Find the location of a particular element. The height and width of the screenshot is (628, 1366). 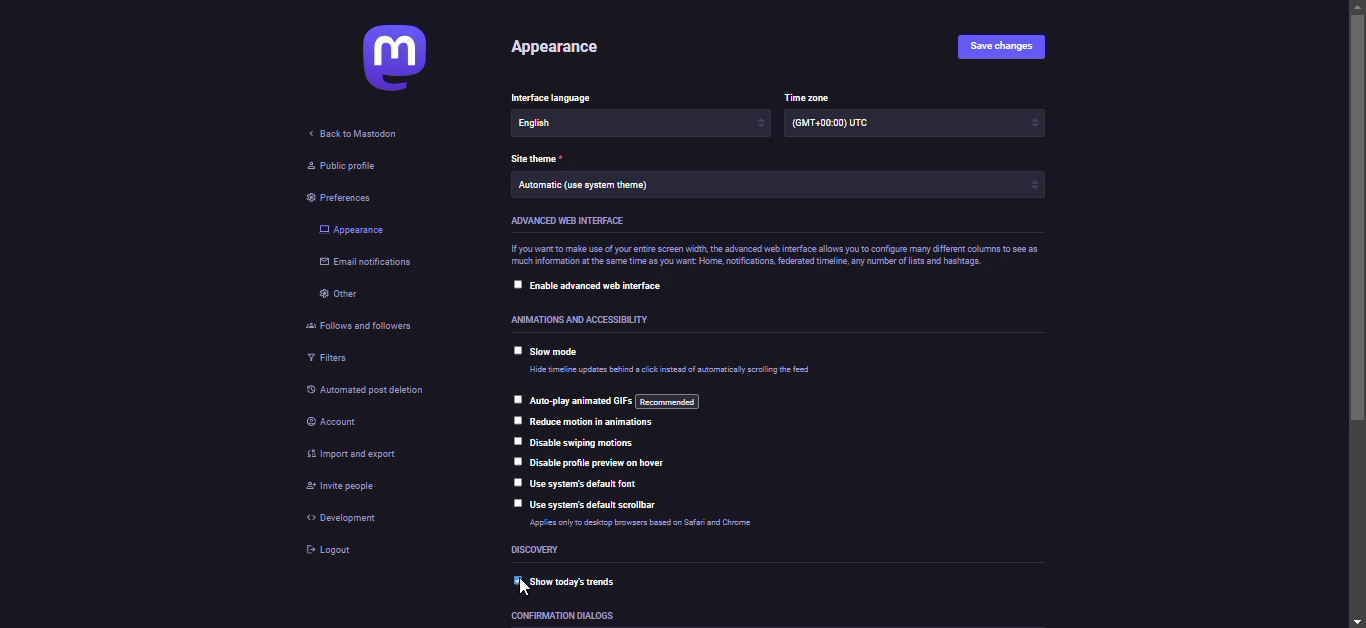

disable profile preview on hover is located at coordinates (604, 461).